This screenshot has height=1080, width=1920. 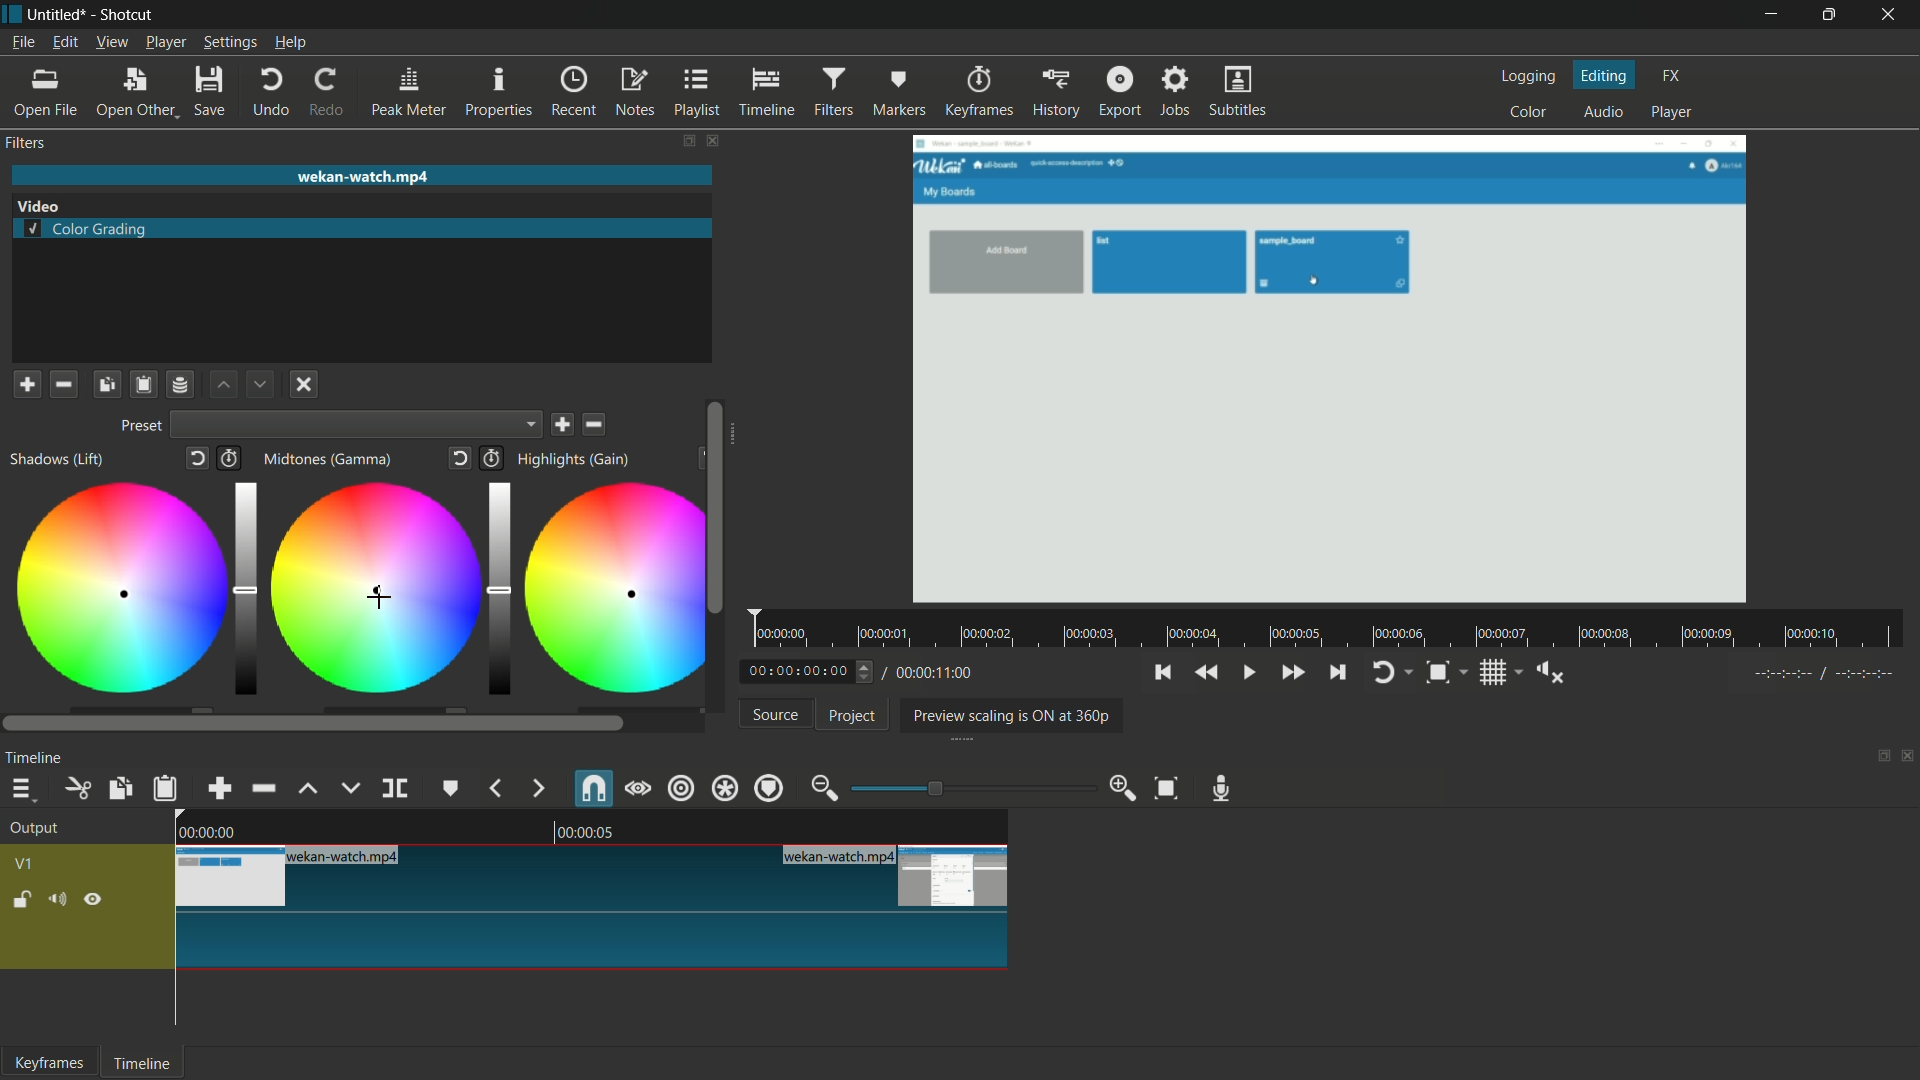 What do you see at coordinates (90, 231) in the screenshot?
I see `color grading` at bounding box center [90, 231].